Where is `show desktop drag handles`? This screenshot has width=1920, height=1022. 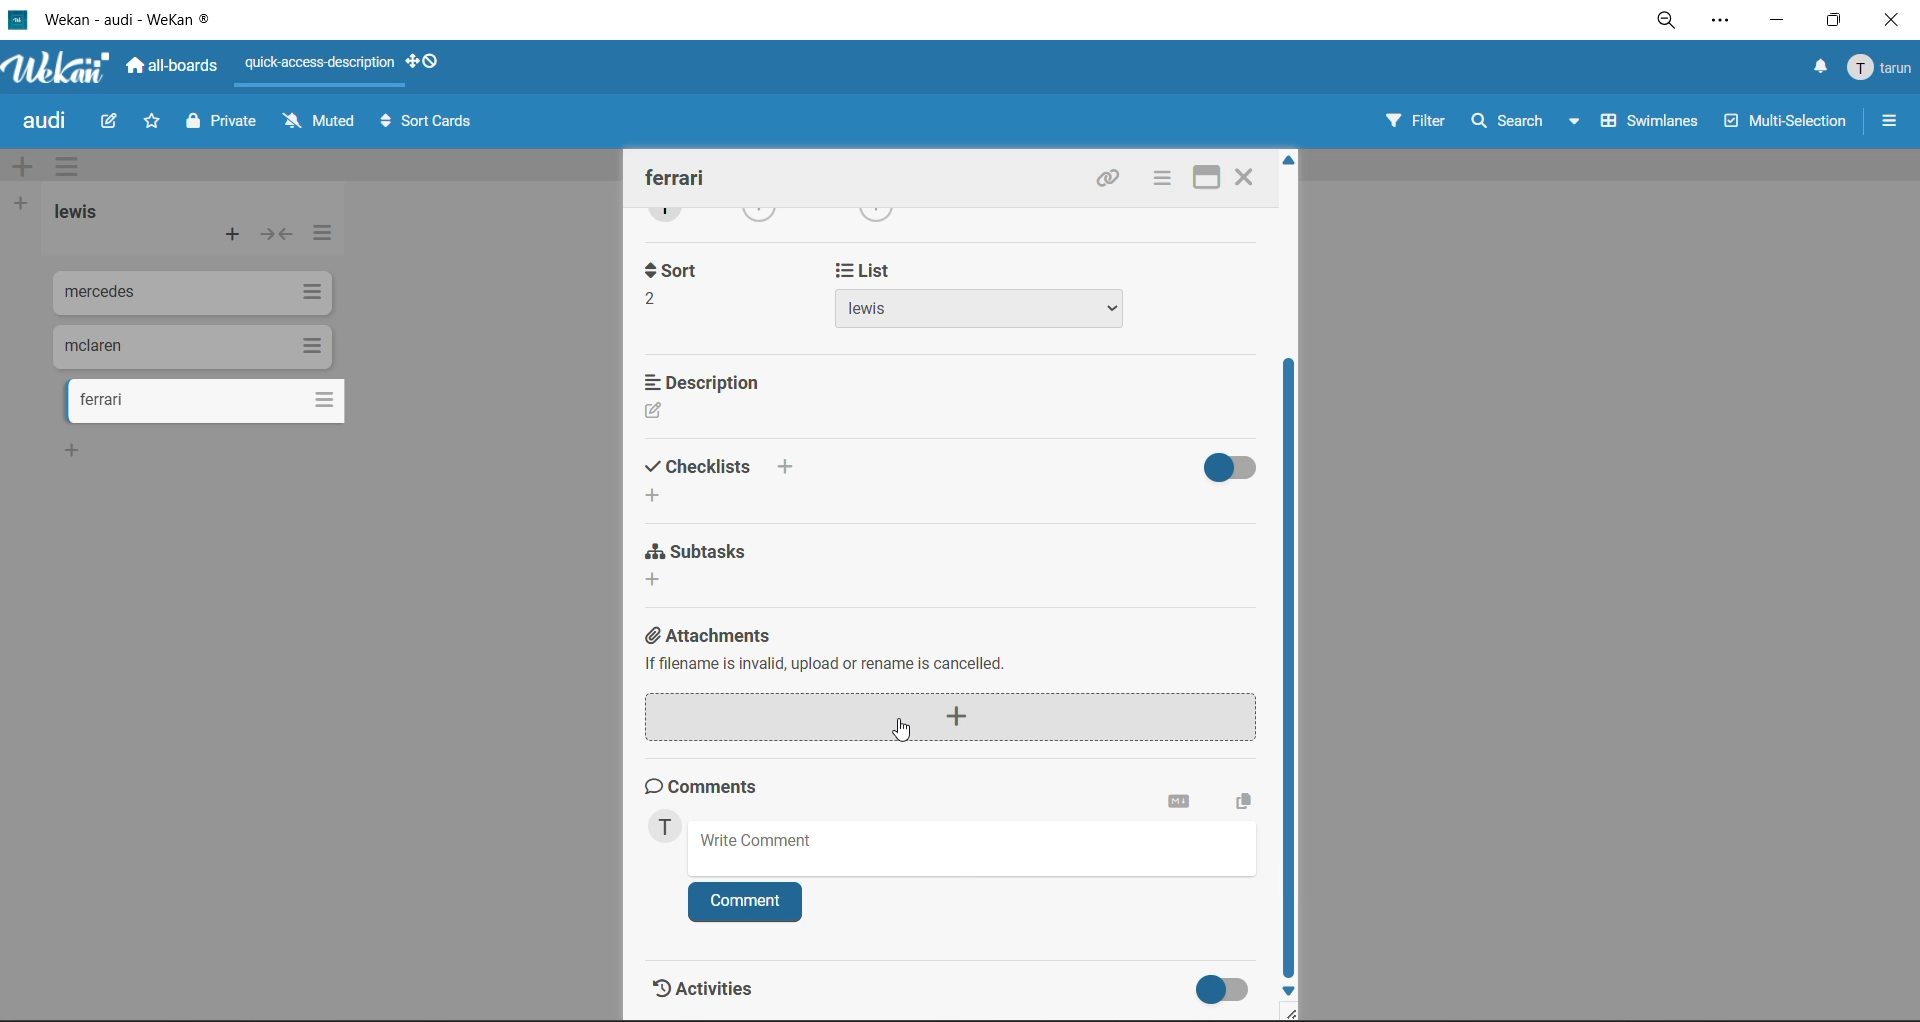
show desktop drag handles is located at coordinates (426, 64).